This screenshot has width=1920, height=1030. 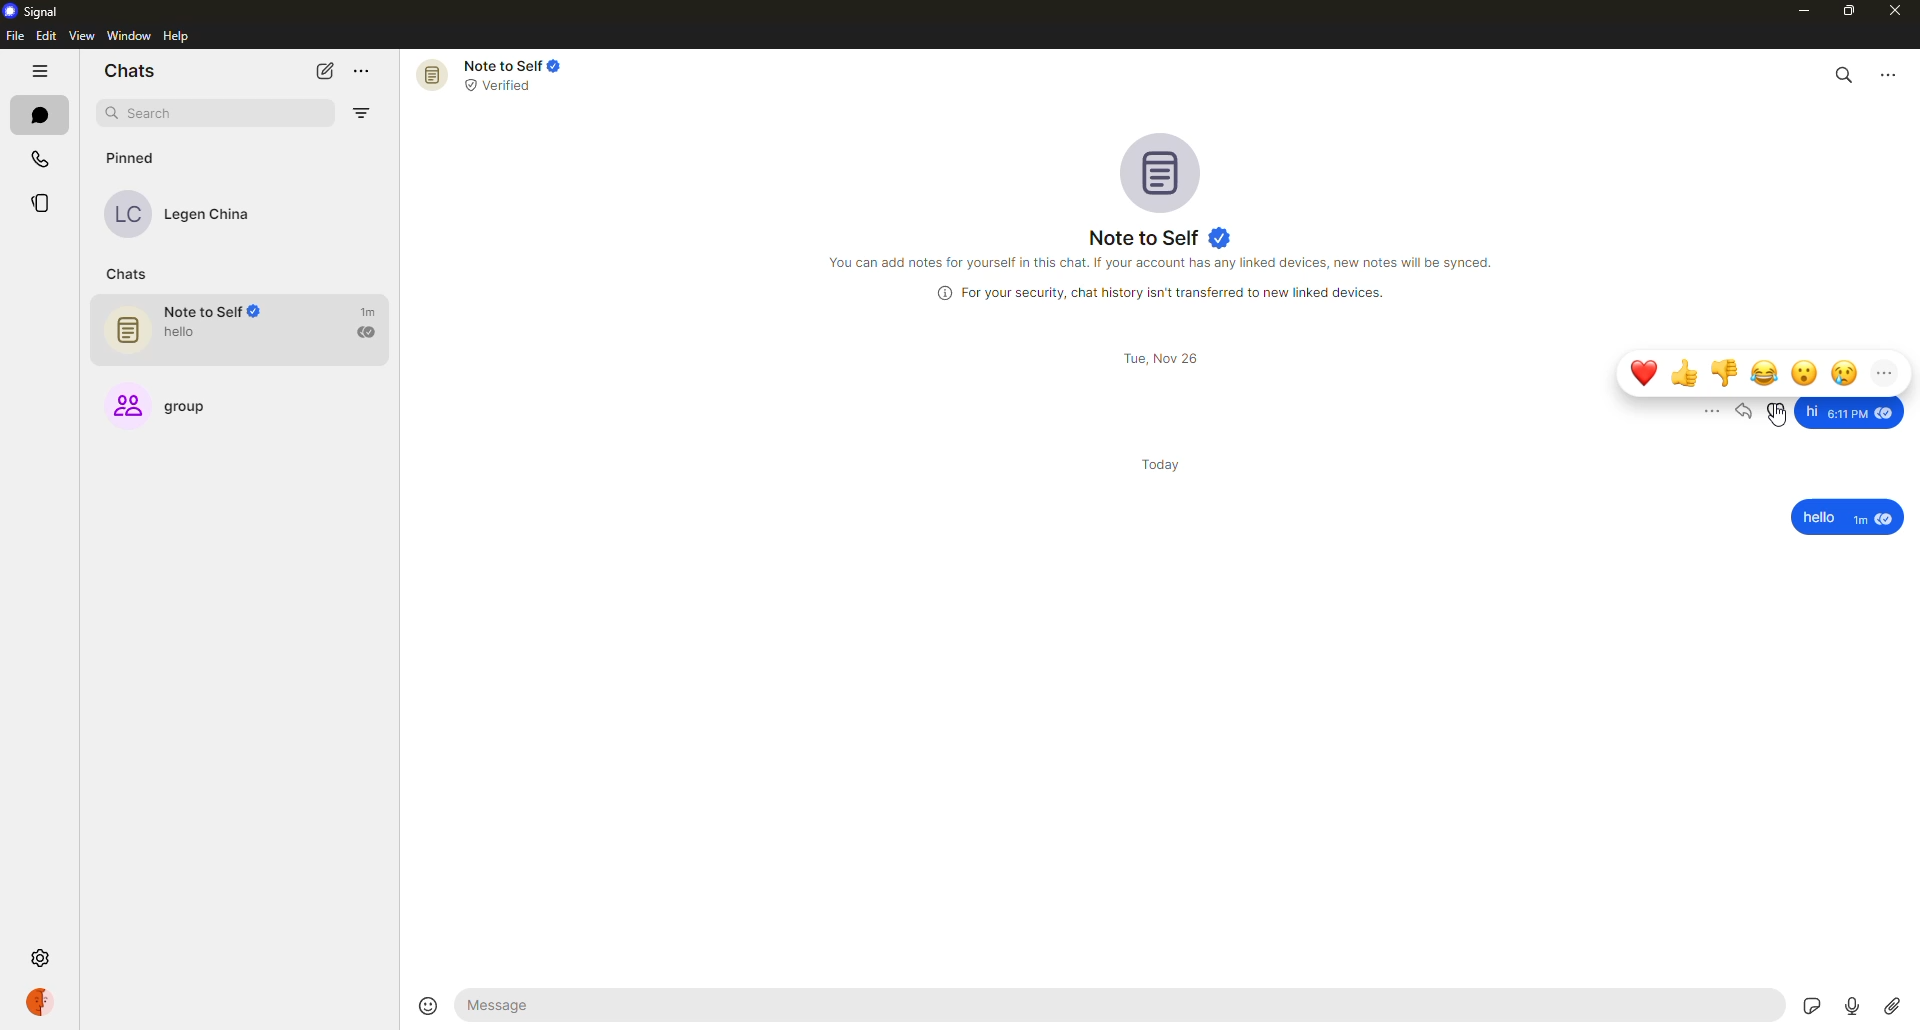 What do you see at coordinates (1747, 411) in the screenshot?
I see `reply` at bounding box center [1747, 411].